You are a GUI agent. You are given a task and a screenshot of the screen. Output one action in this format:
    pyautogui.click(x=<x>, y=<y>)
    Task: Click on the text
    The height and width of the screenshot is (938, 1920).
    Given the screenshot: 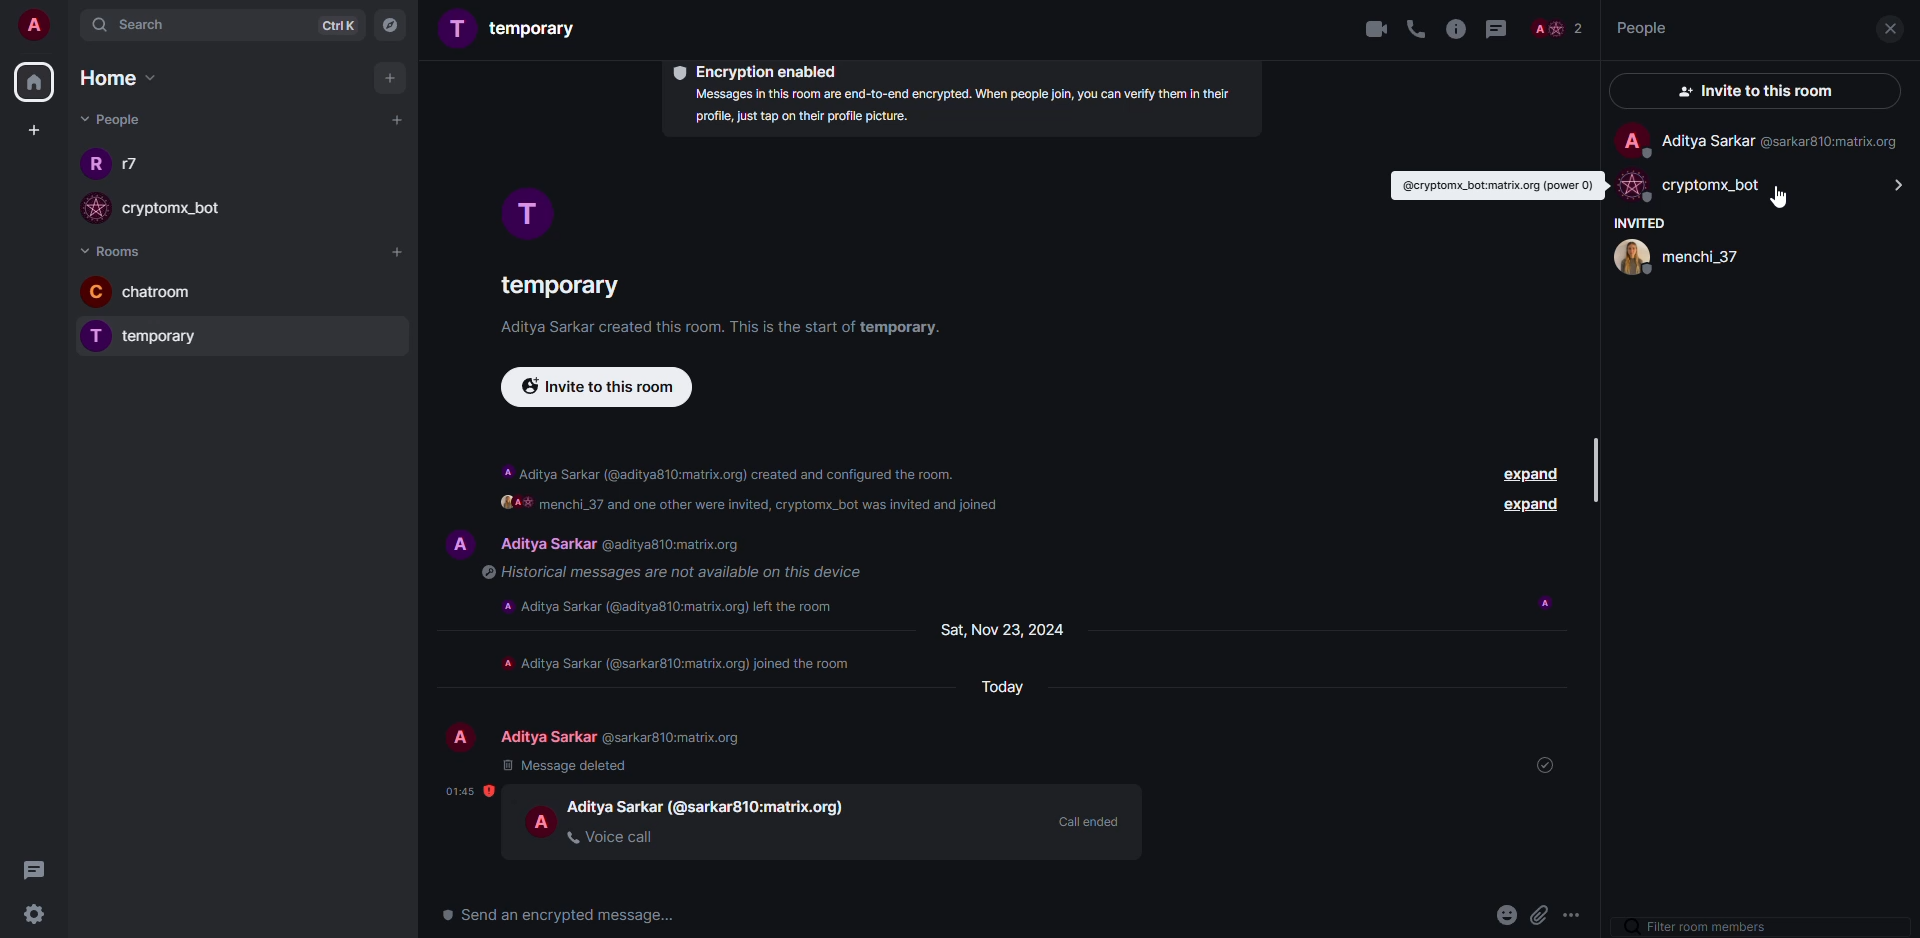 What is the action you would take?
    pyautogui.click(x=754, y=507)
    